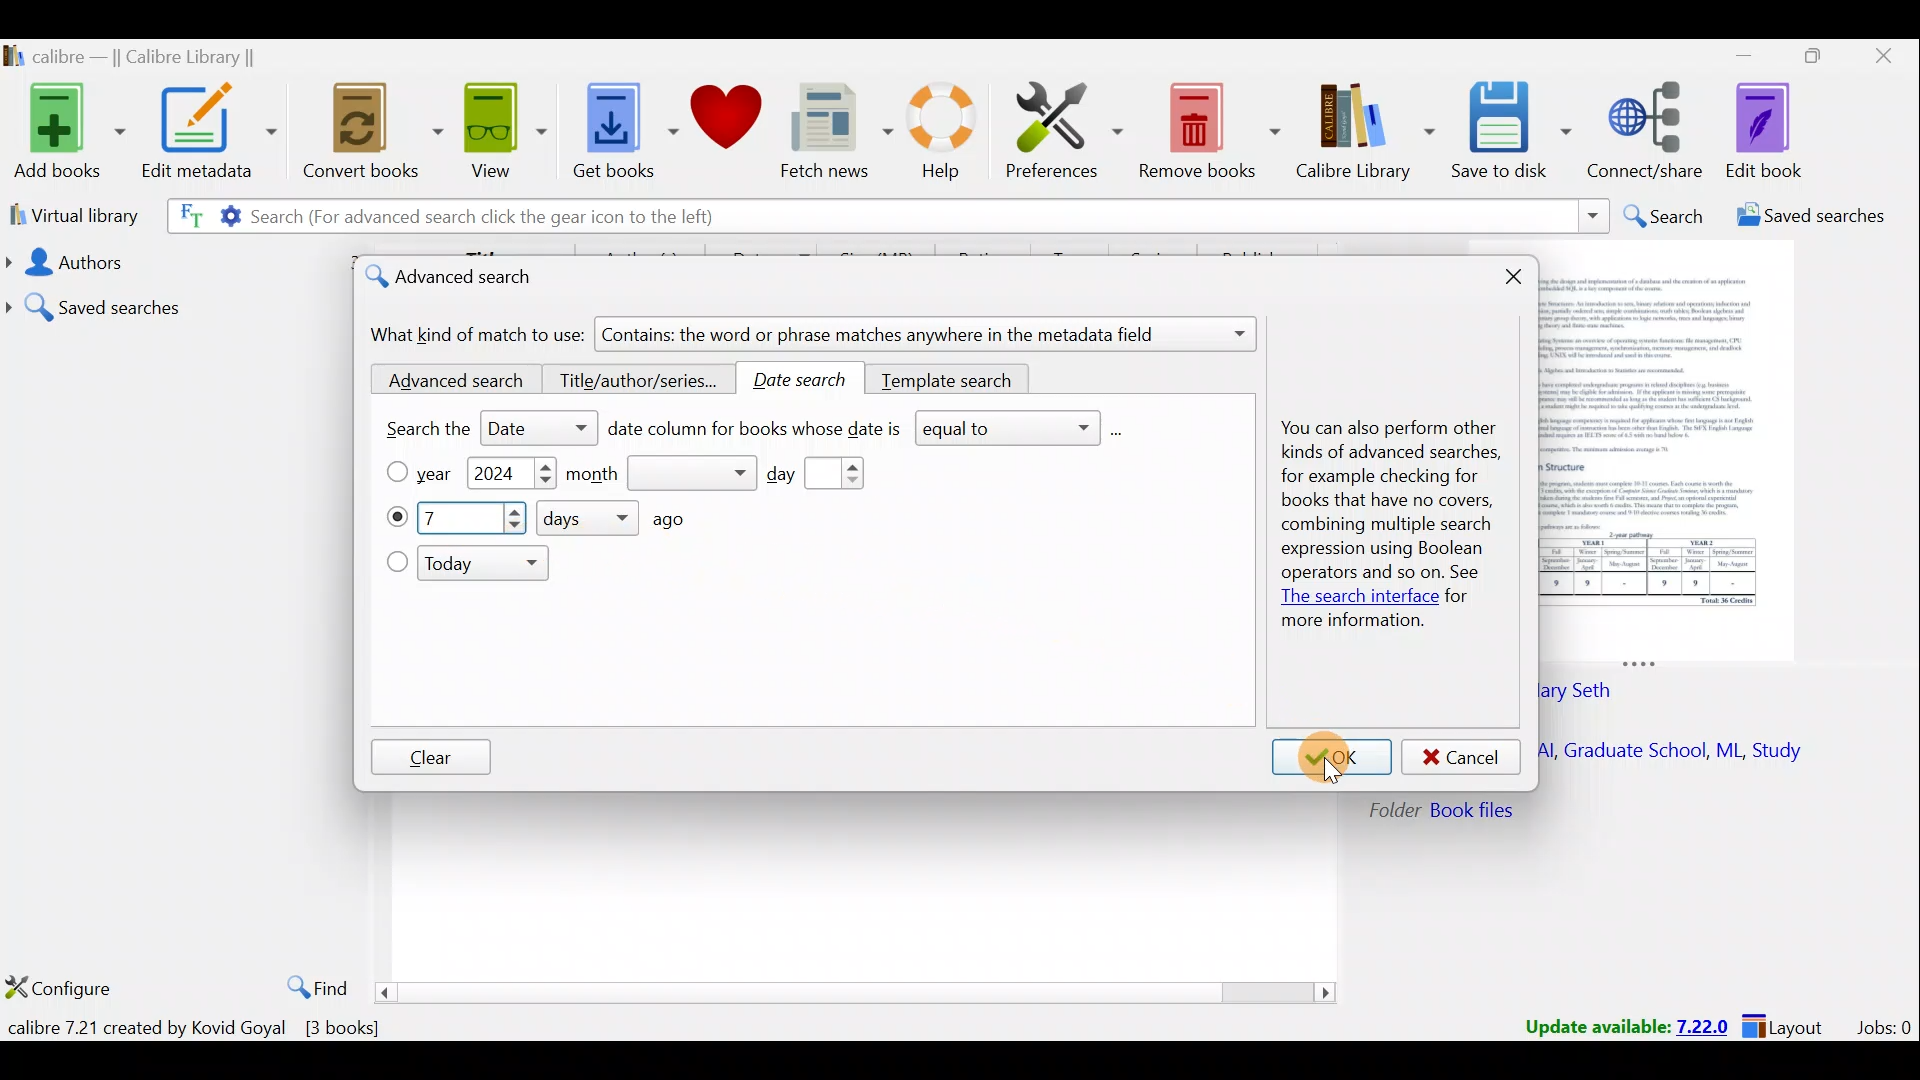 This screenshot has height=1080, width=1920. I want to click on What day?, so click(395, 517).